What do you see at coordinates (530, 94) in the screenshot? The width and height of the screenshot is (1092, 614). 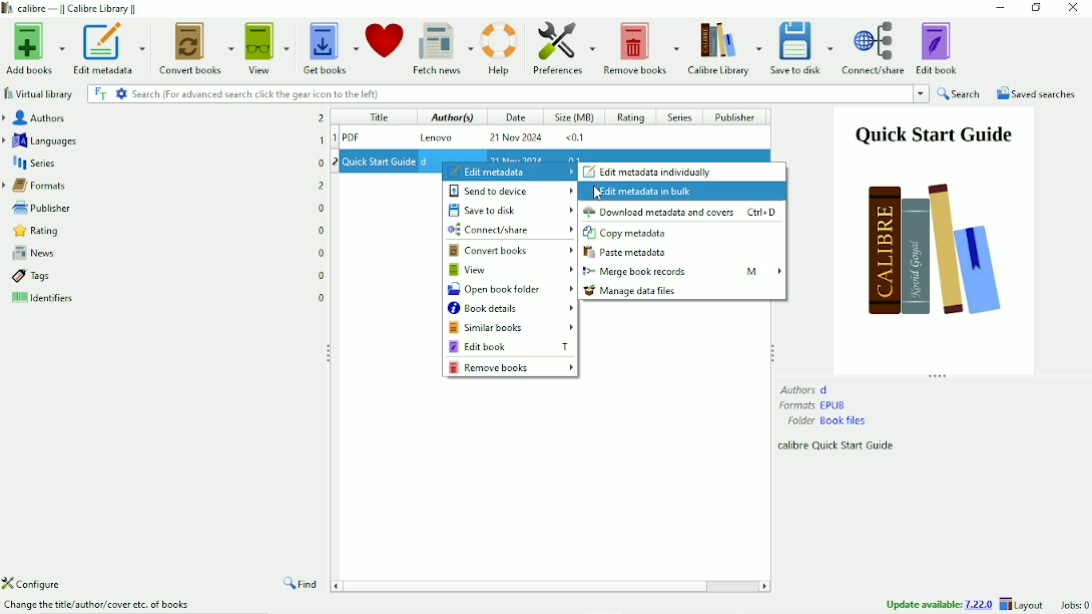 I see `Search` at bounding box center [530, 94].